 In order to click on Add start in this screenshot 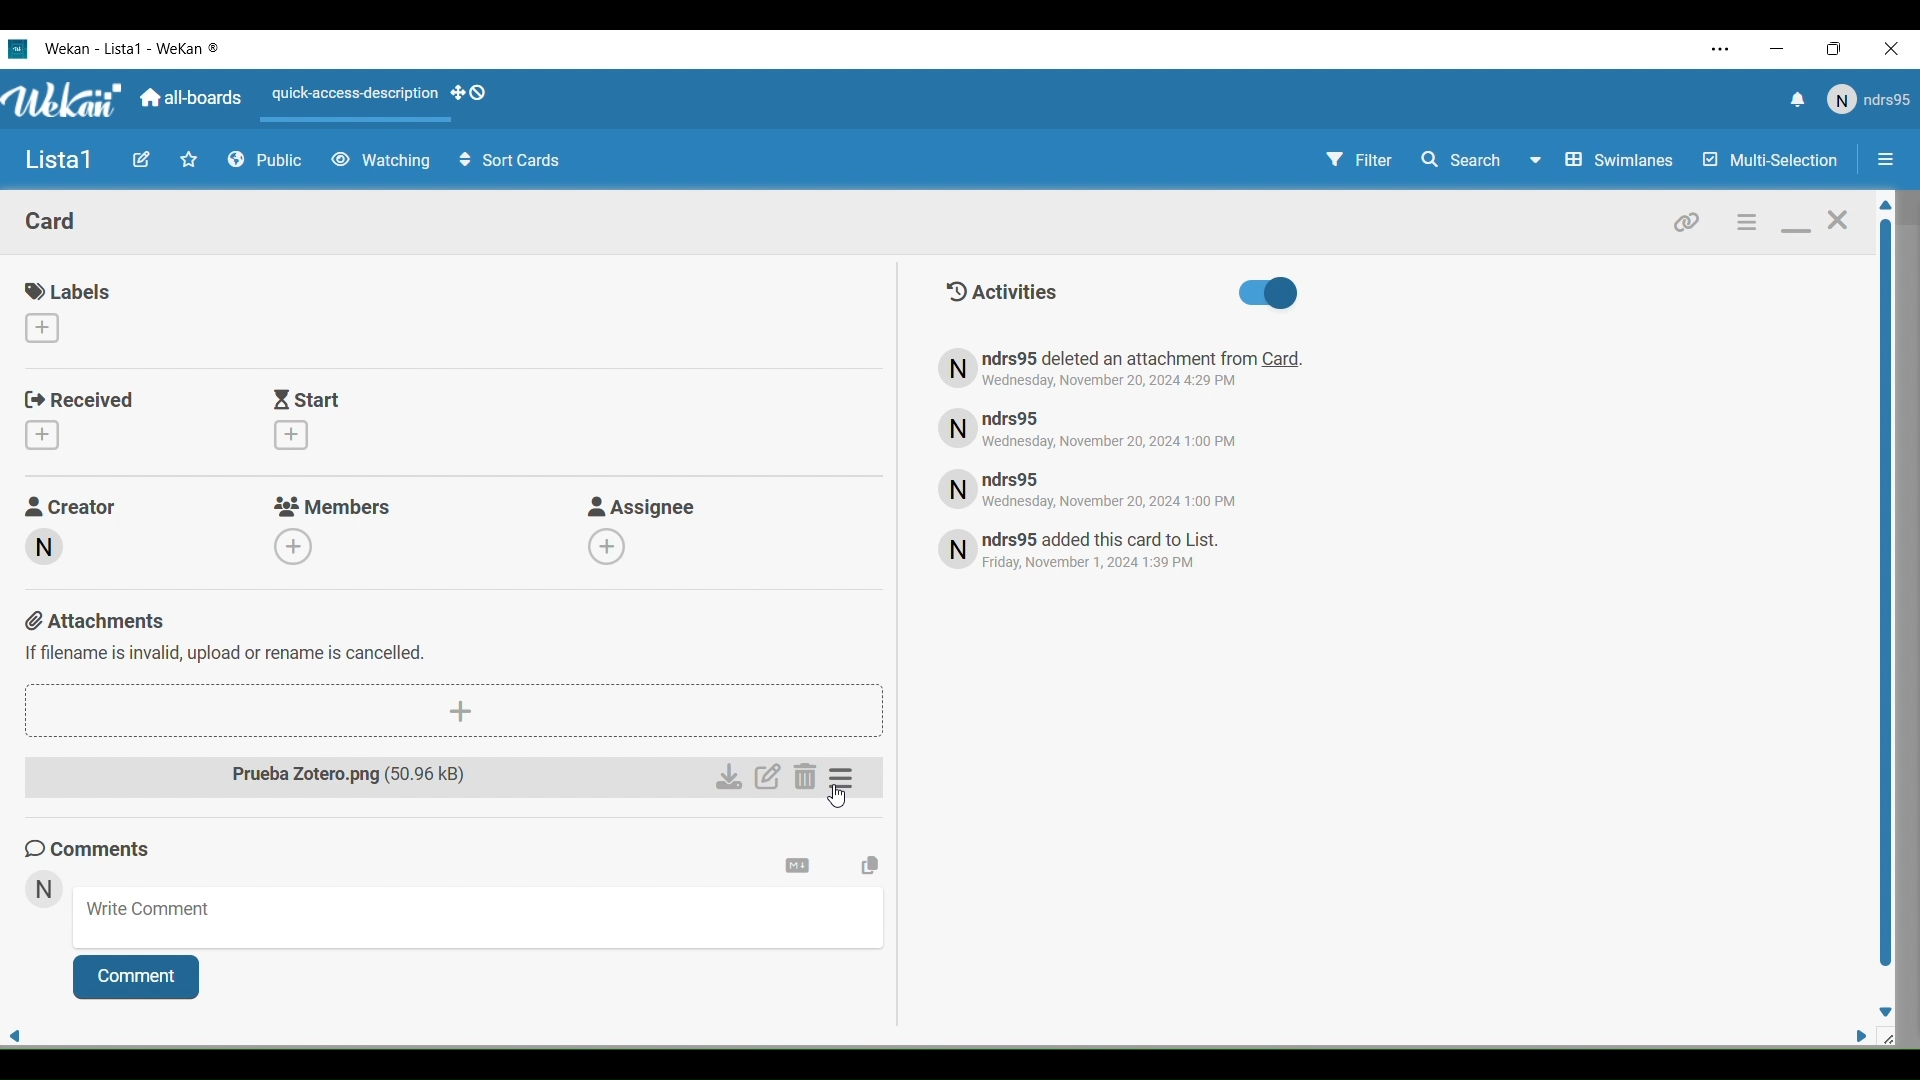, I will do `click(291, 435)`.